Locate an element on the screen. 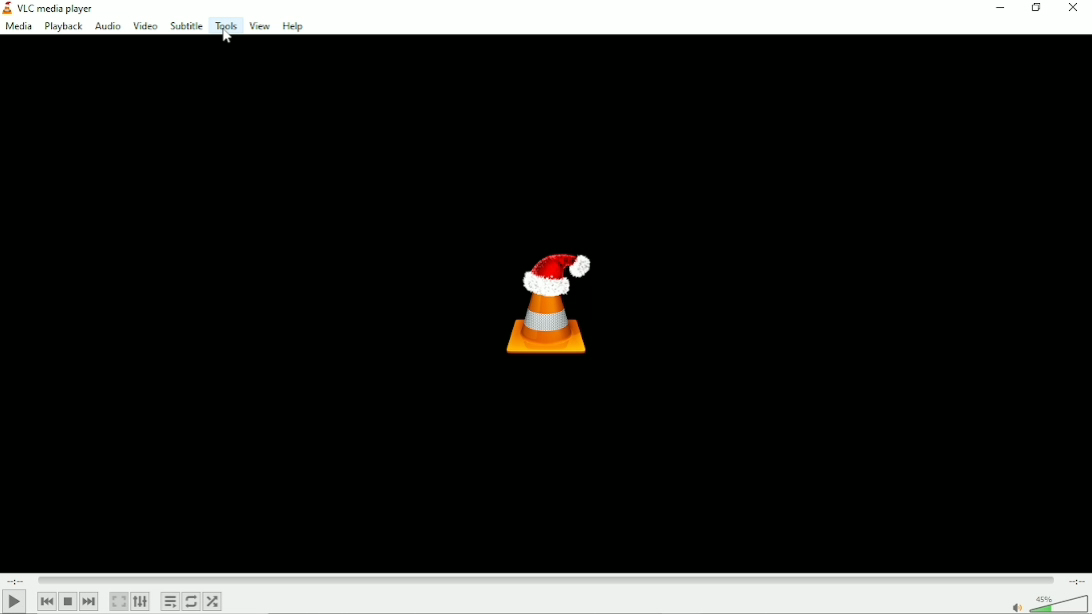 The width and height of the screenshot is (1092, 614). Volume is located at coordinates (1049, 604).